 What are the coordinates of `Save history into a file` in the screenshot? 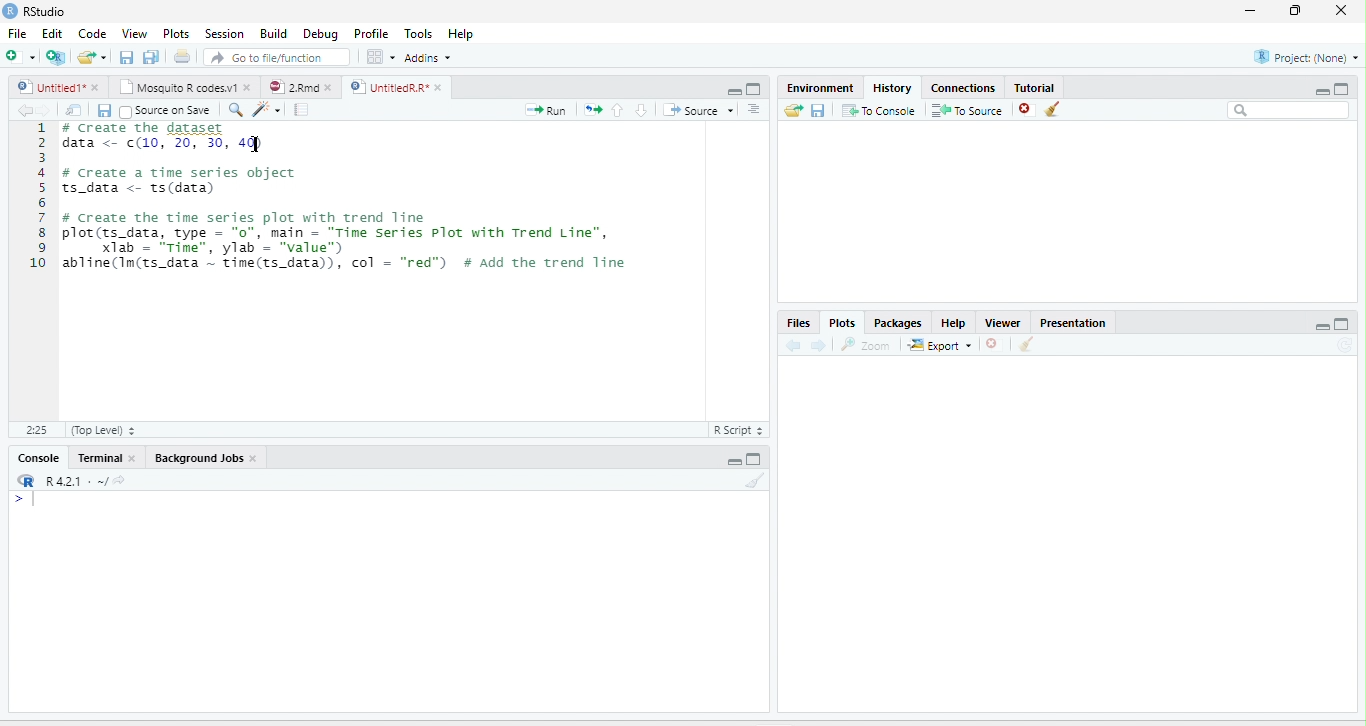 It's located at (818, 110).